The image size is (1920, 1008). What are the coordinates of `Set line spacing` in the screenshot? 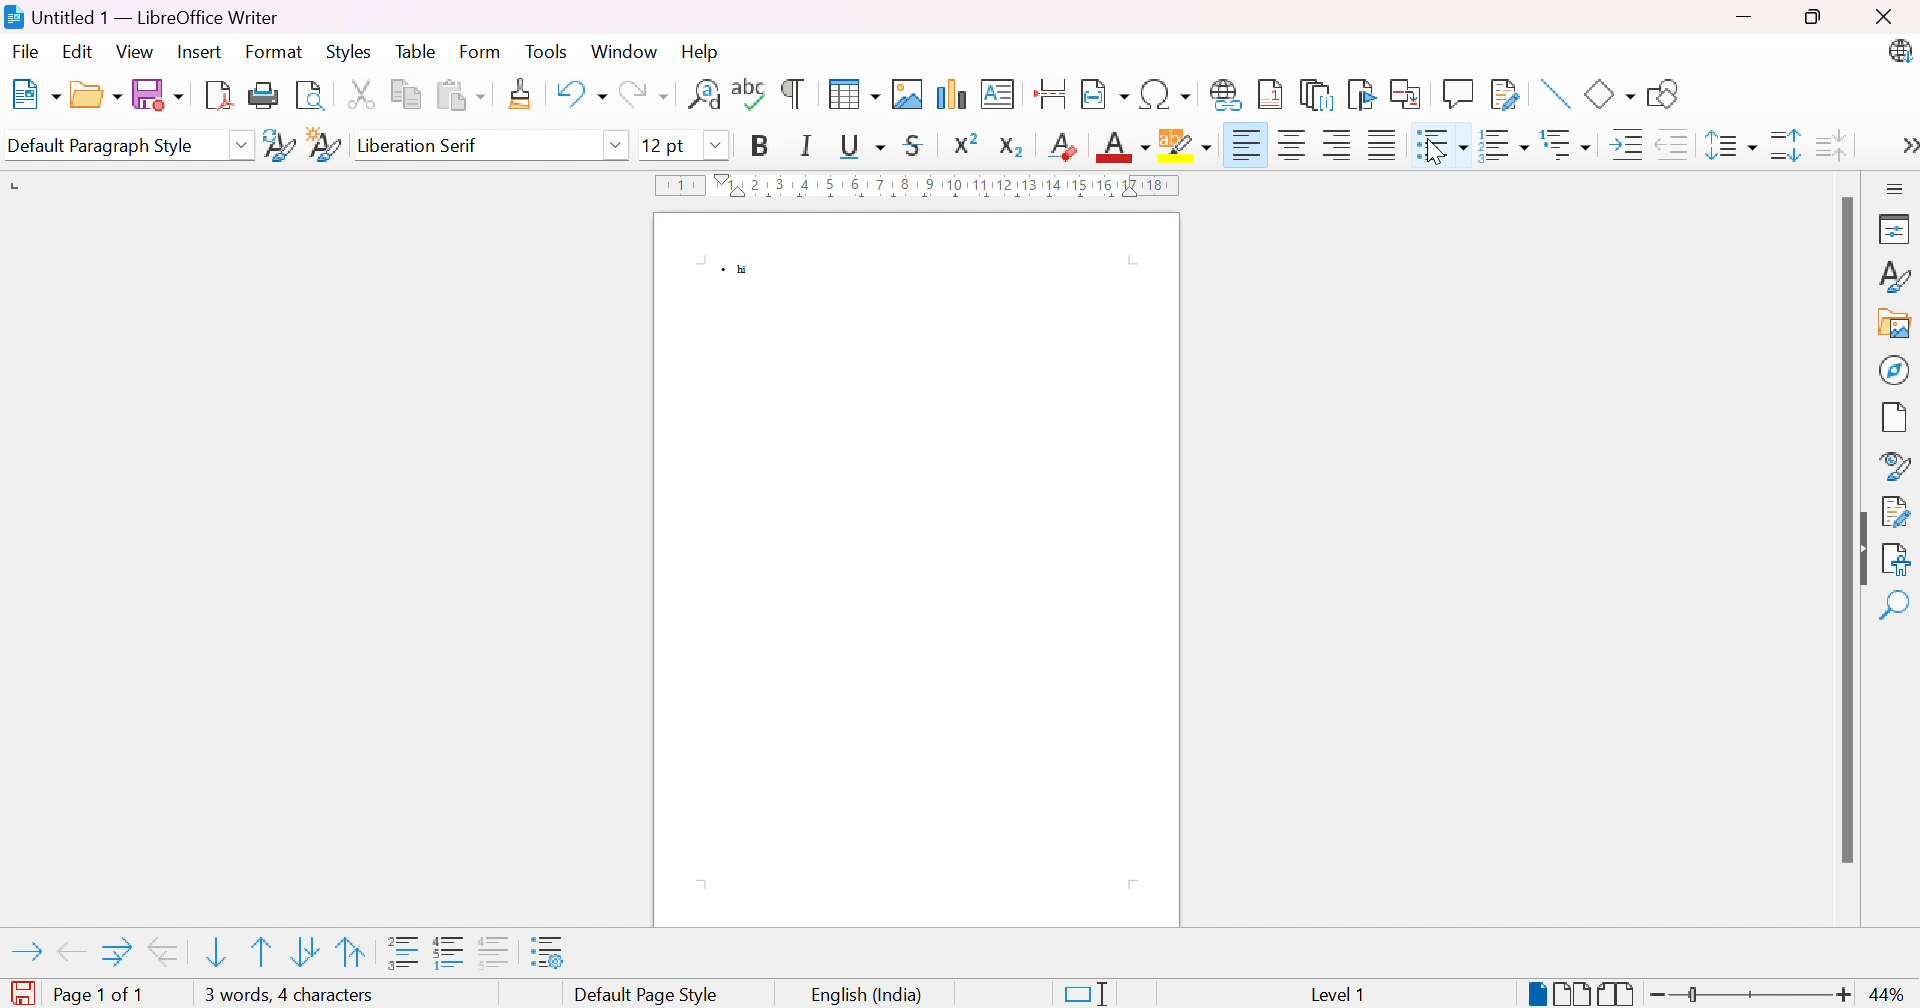 It's located at (1735, 146).